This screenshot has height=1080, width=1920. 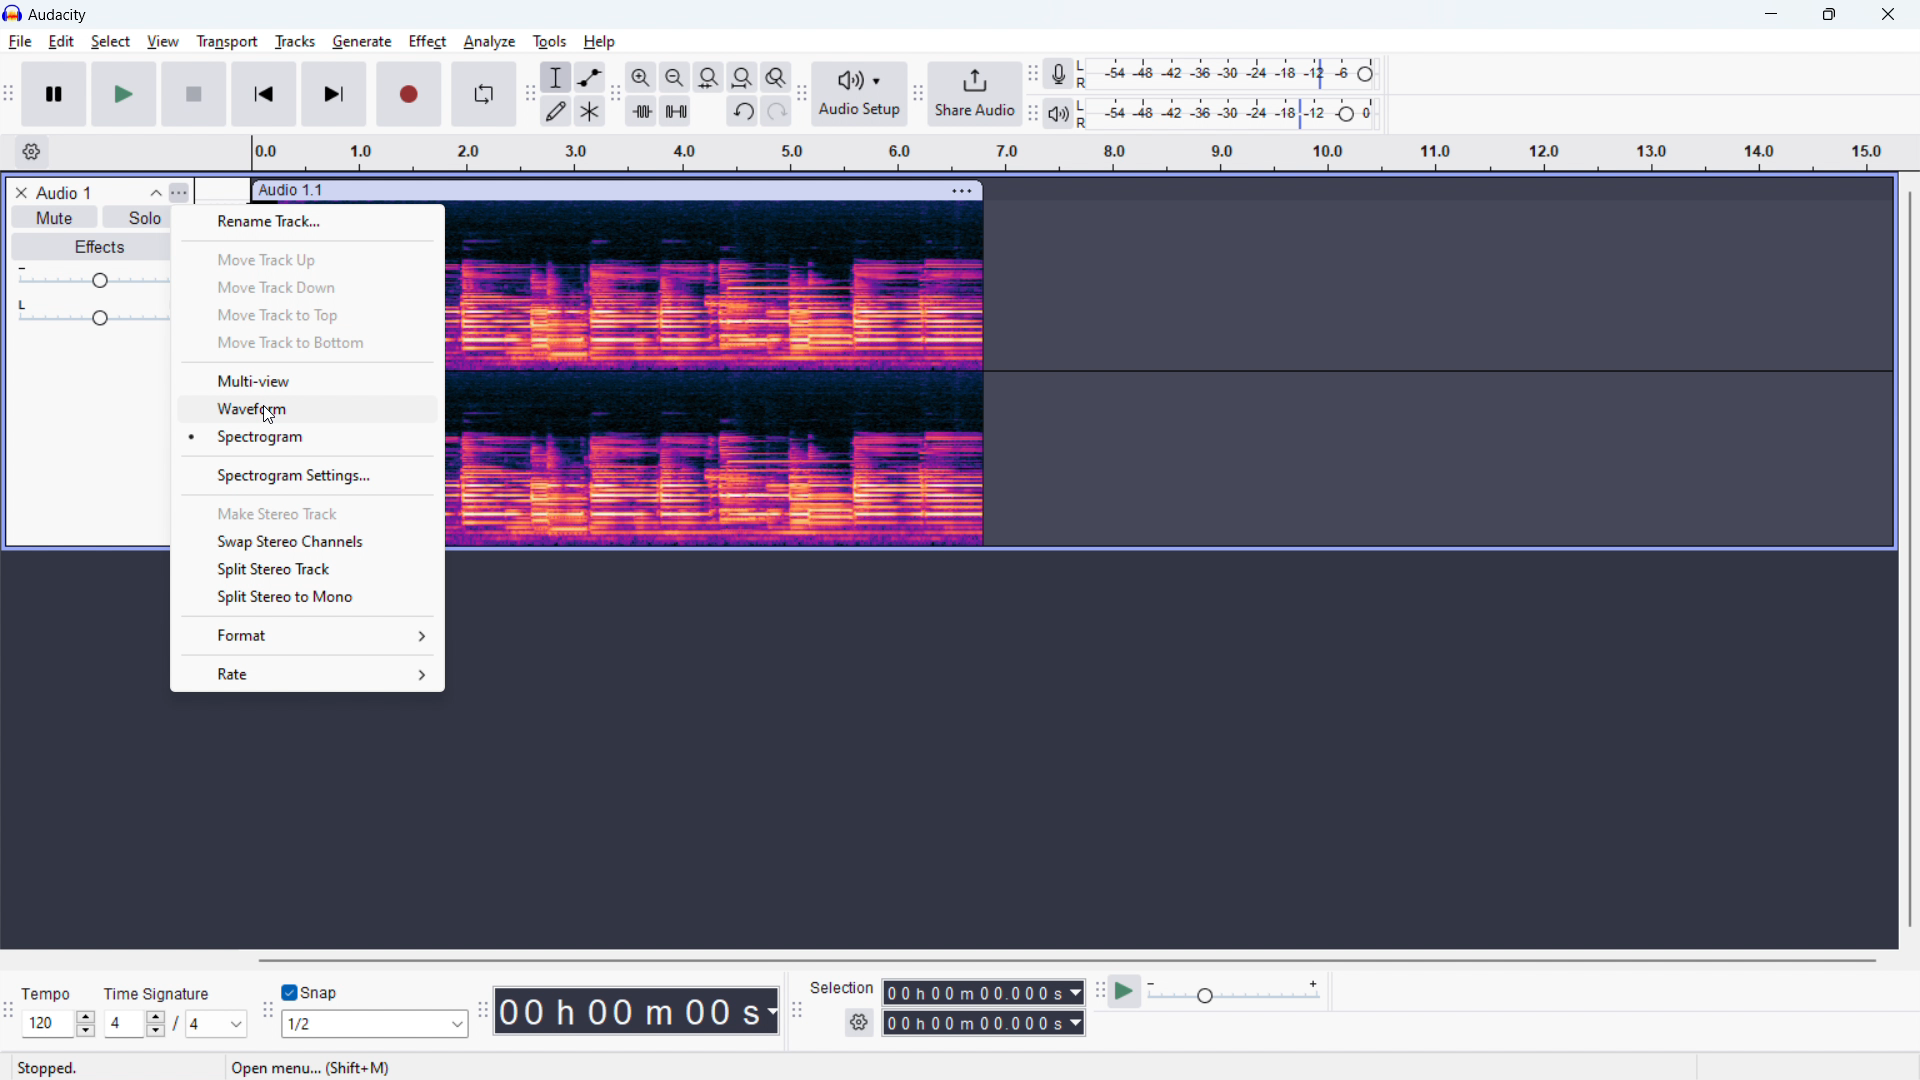 I want to click on split stereo track, so click(x=307, y=570).